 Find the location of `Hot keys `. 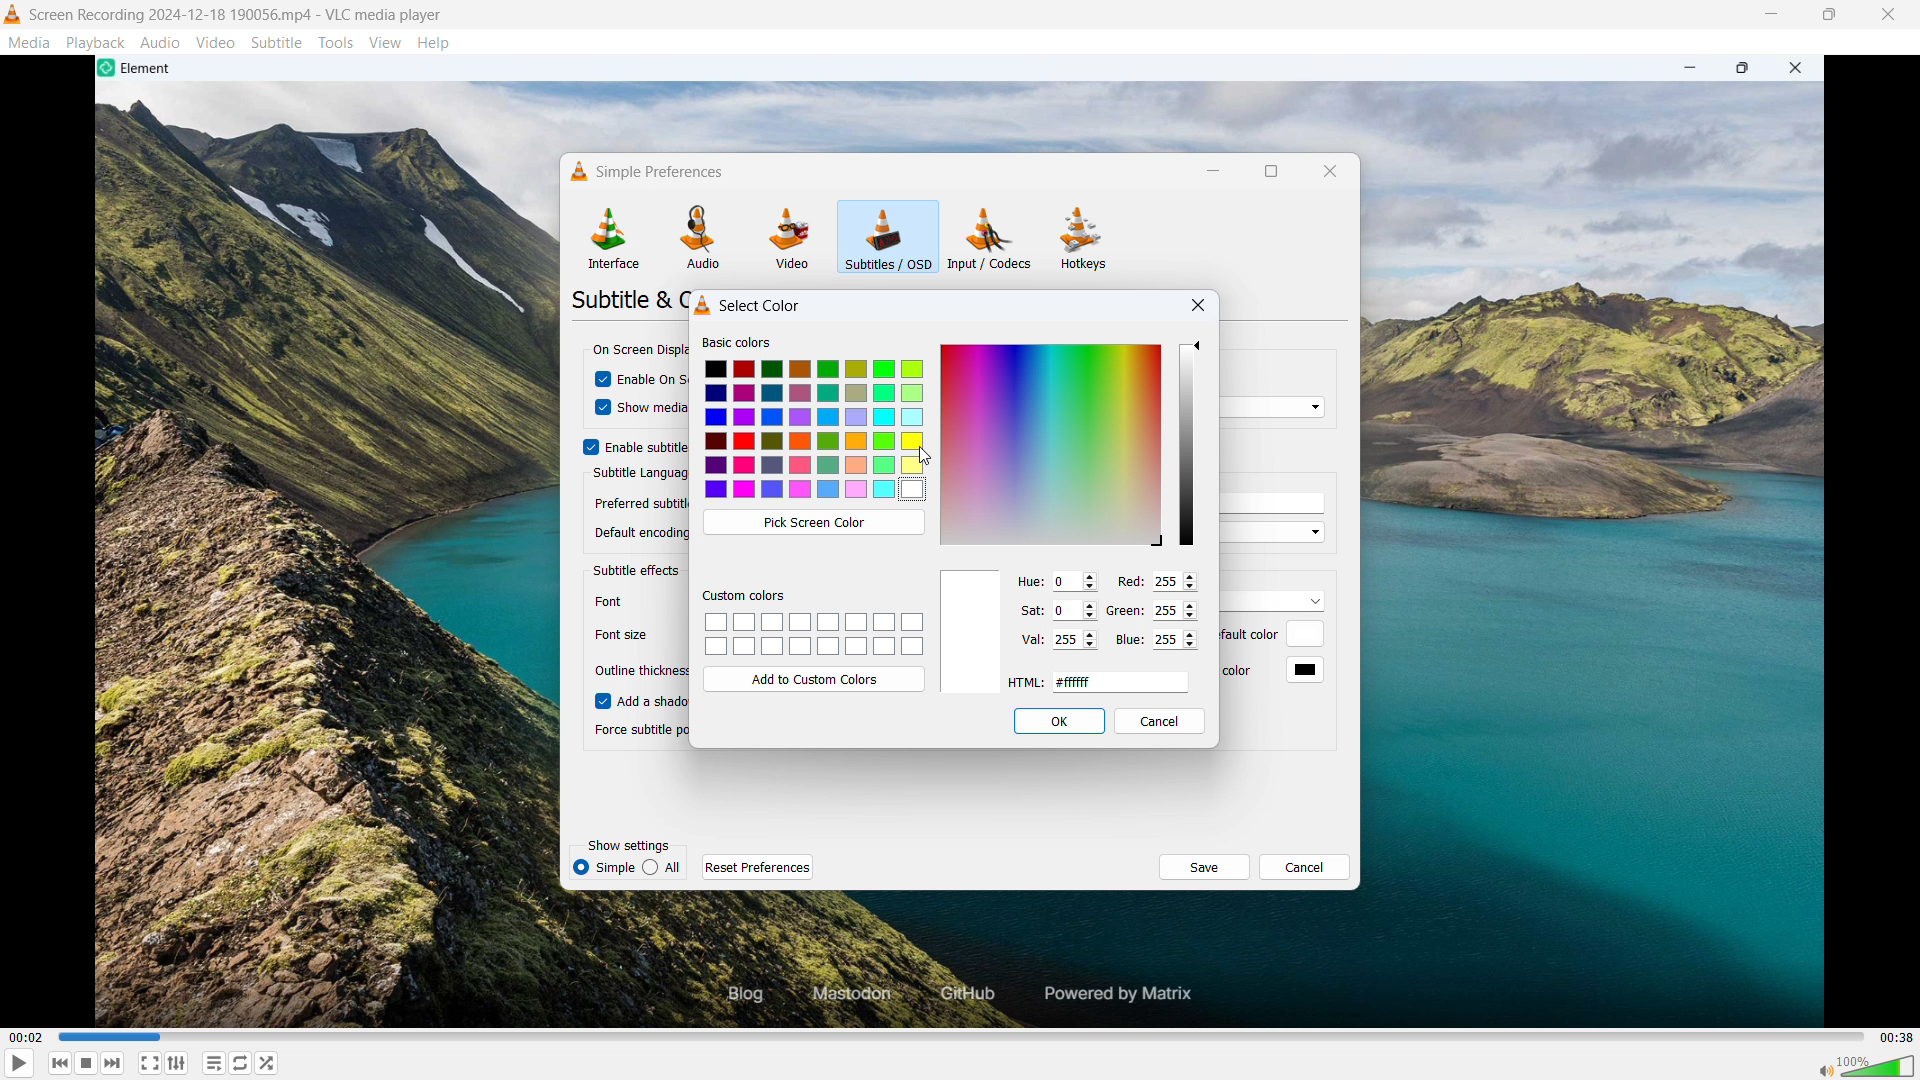

Hot keys  is located at coordinates (1083, 239).